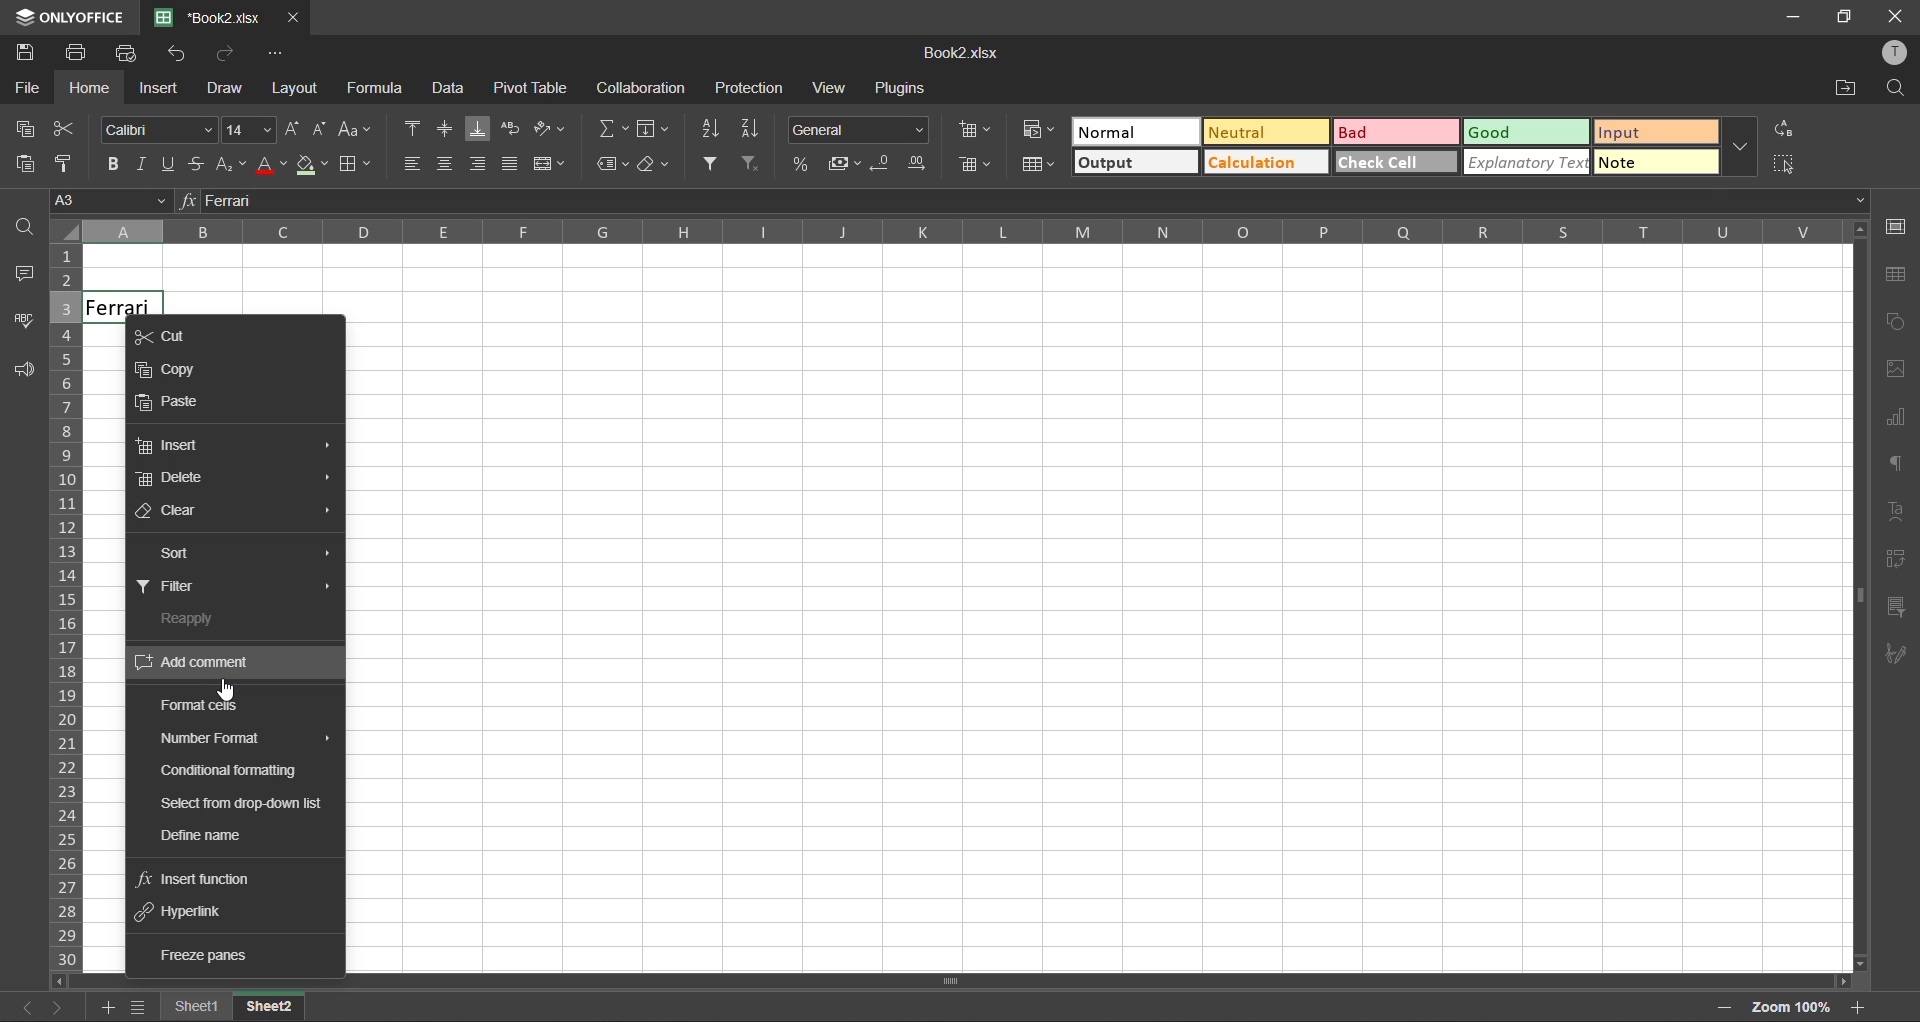 This screenshot has height=1022, width=1920. I want to click on output, so click(1133, 162).